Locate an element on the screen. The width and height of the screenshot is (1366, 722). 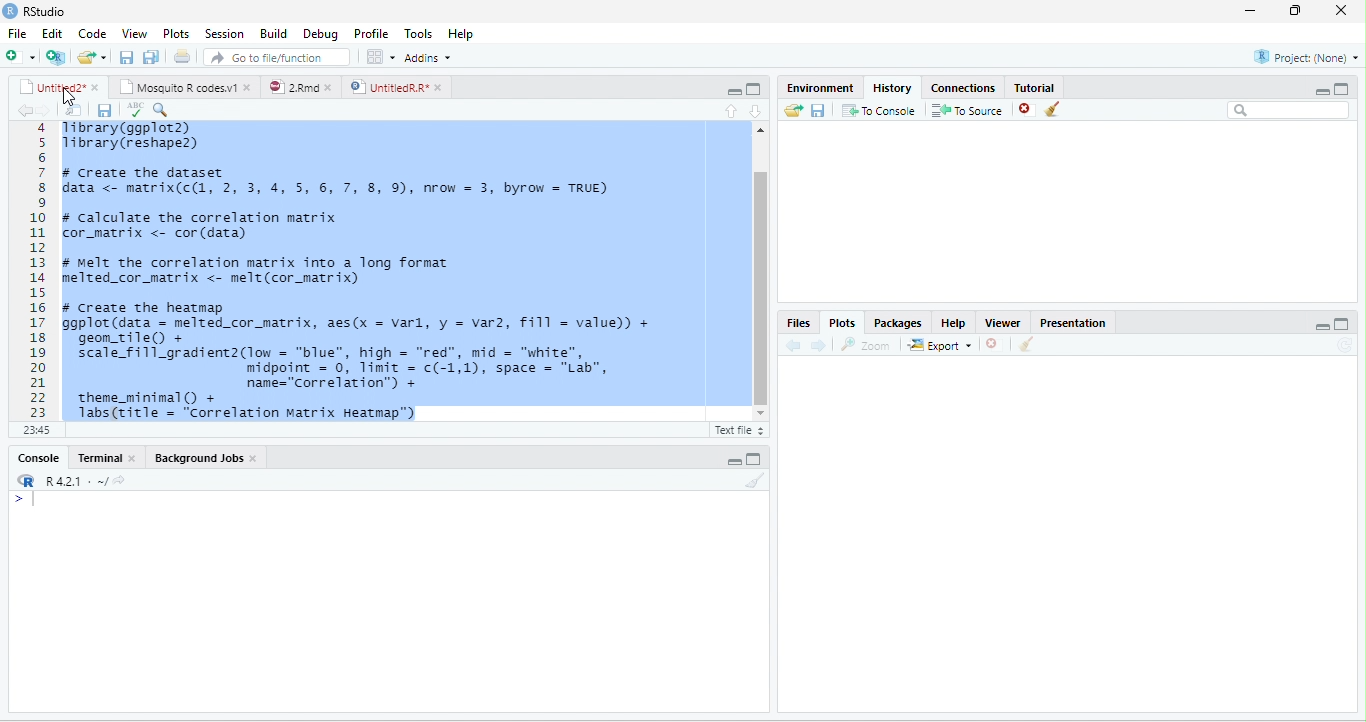
packages is located at coordinates (897, 322).